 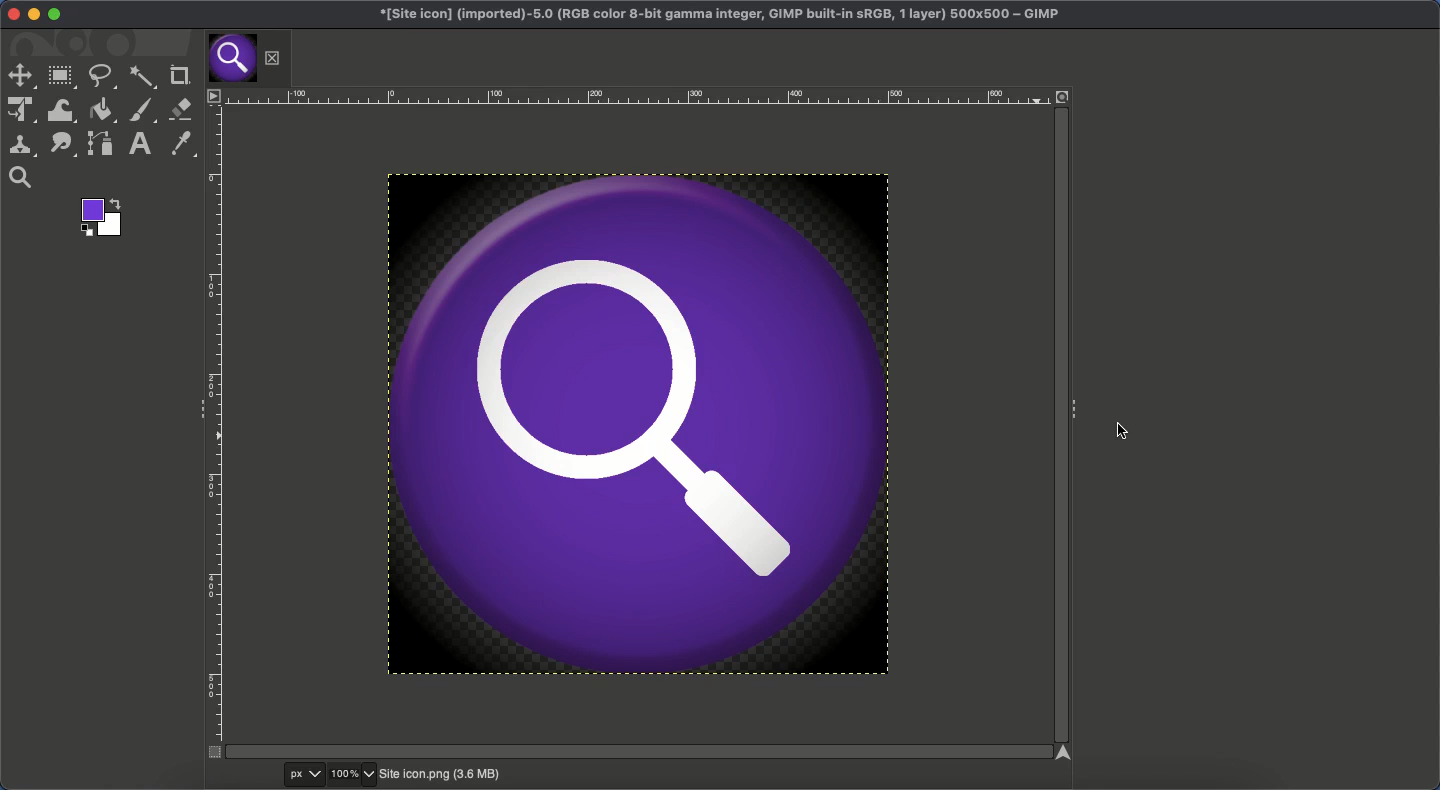 What do you see at coordinates (34, 15) in the screenshot?
I see `Minimize` at bounding box center [34, 15].